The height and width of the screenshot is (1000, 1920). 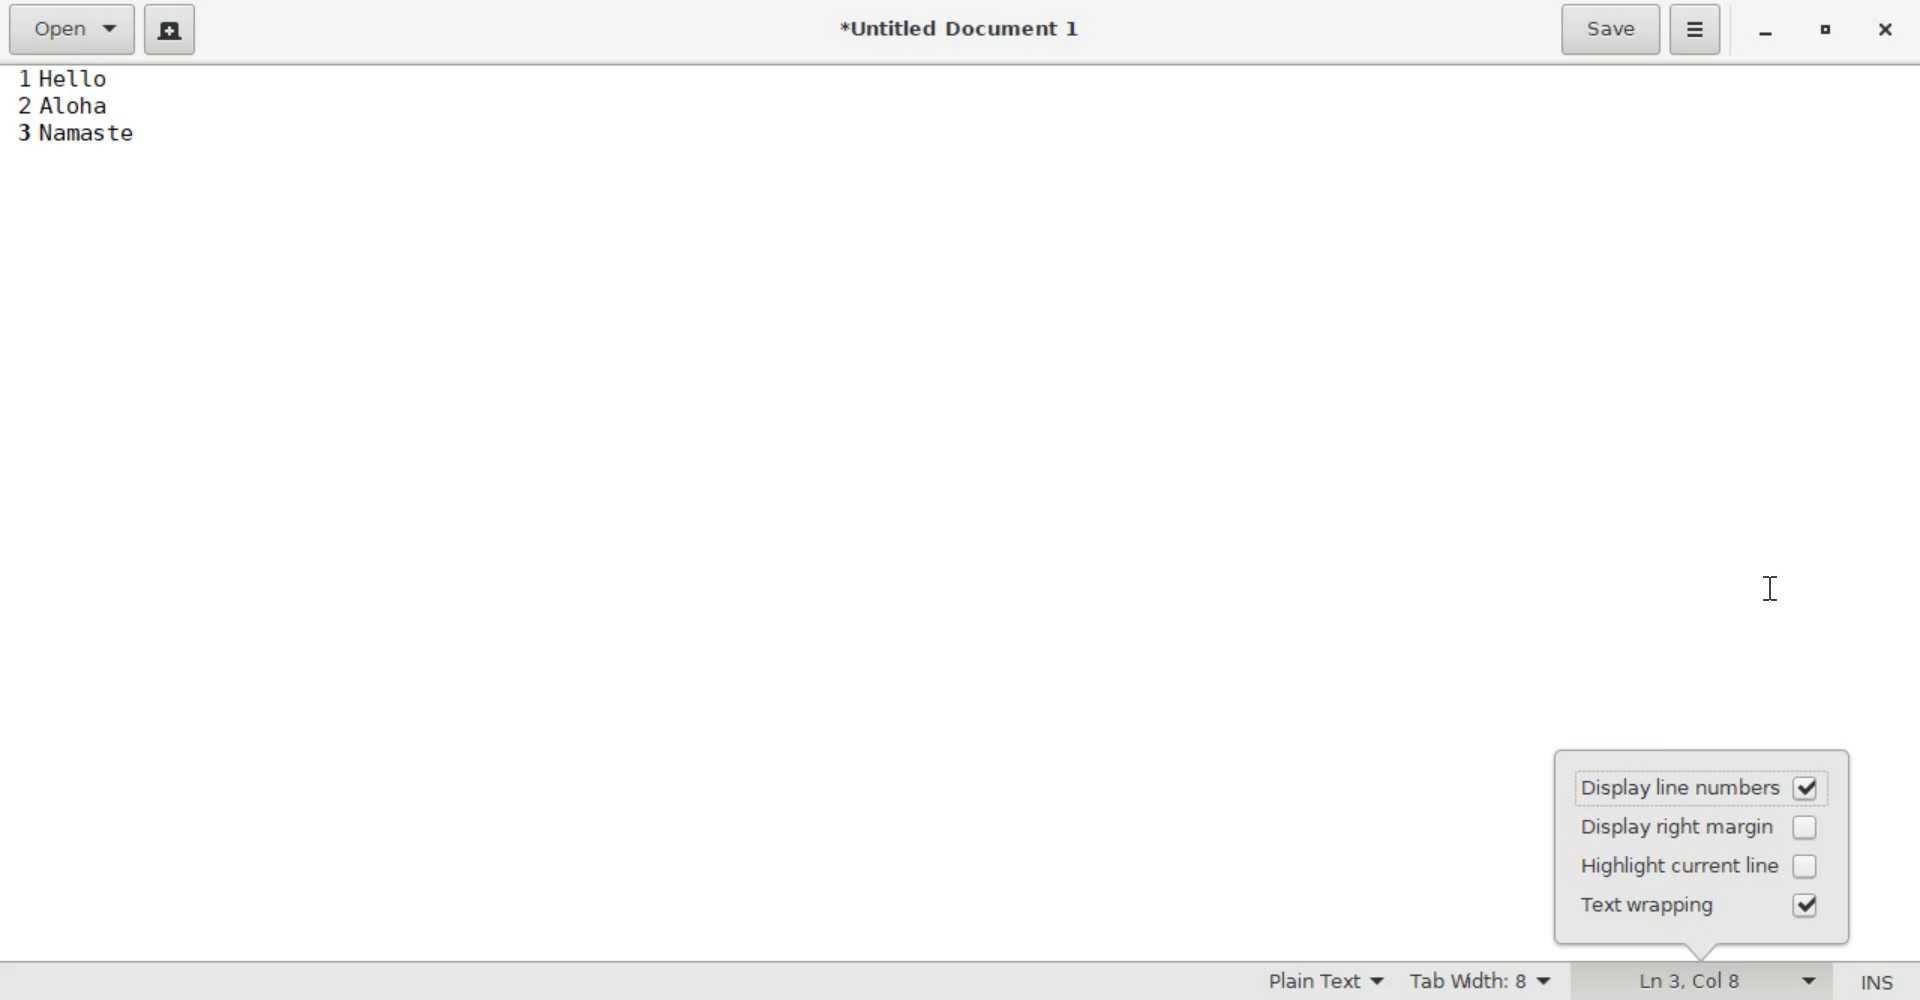 What do you see at coordinates (74, 28) in the screenshot?
I see `Open a file` at bounding box center [74, 28].